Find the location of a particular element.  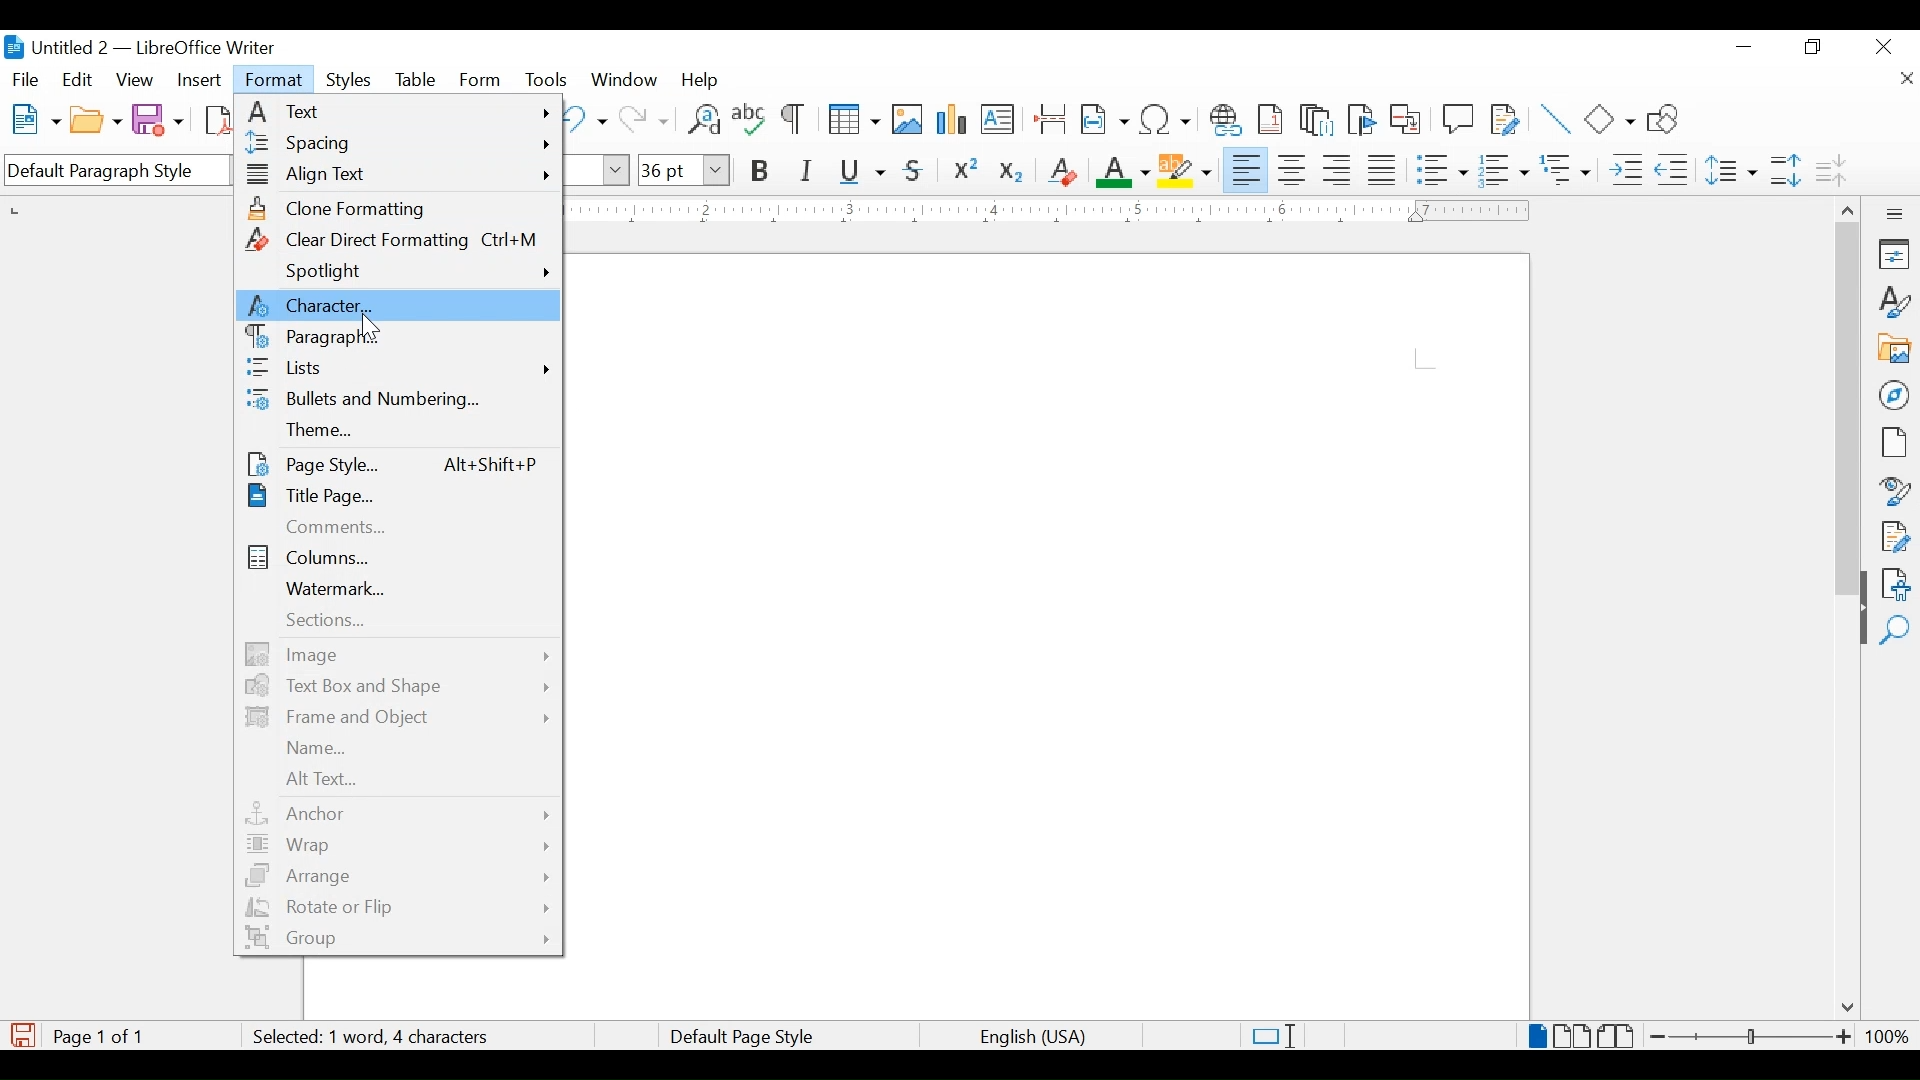

style inspector is located at coordinates (1896, 488).